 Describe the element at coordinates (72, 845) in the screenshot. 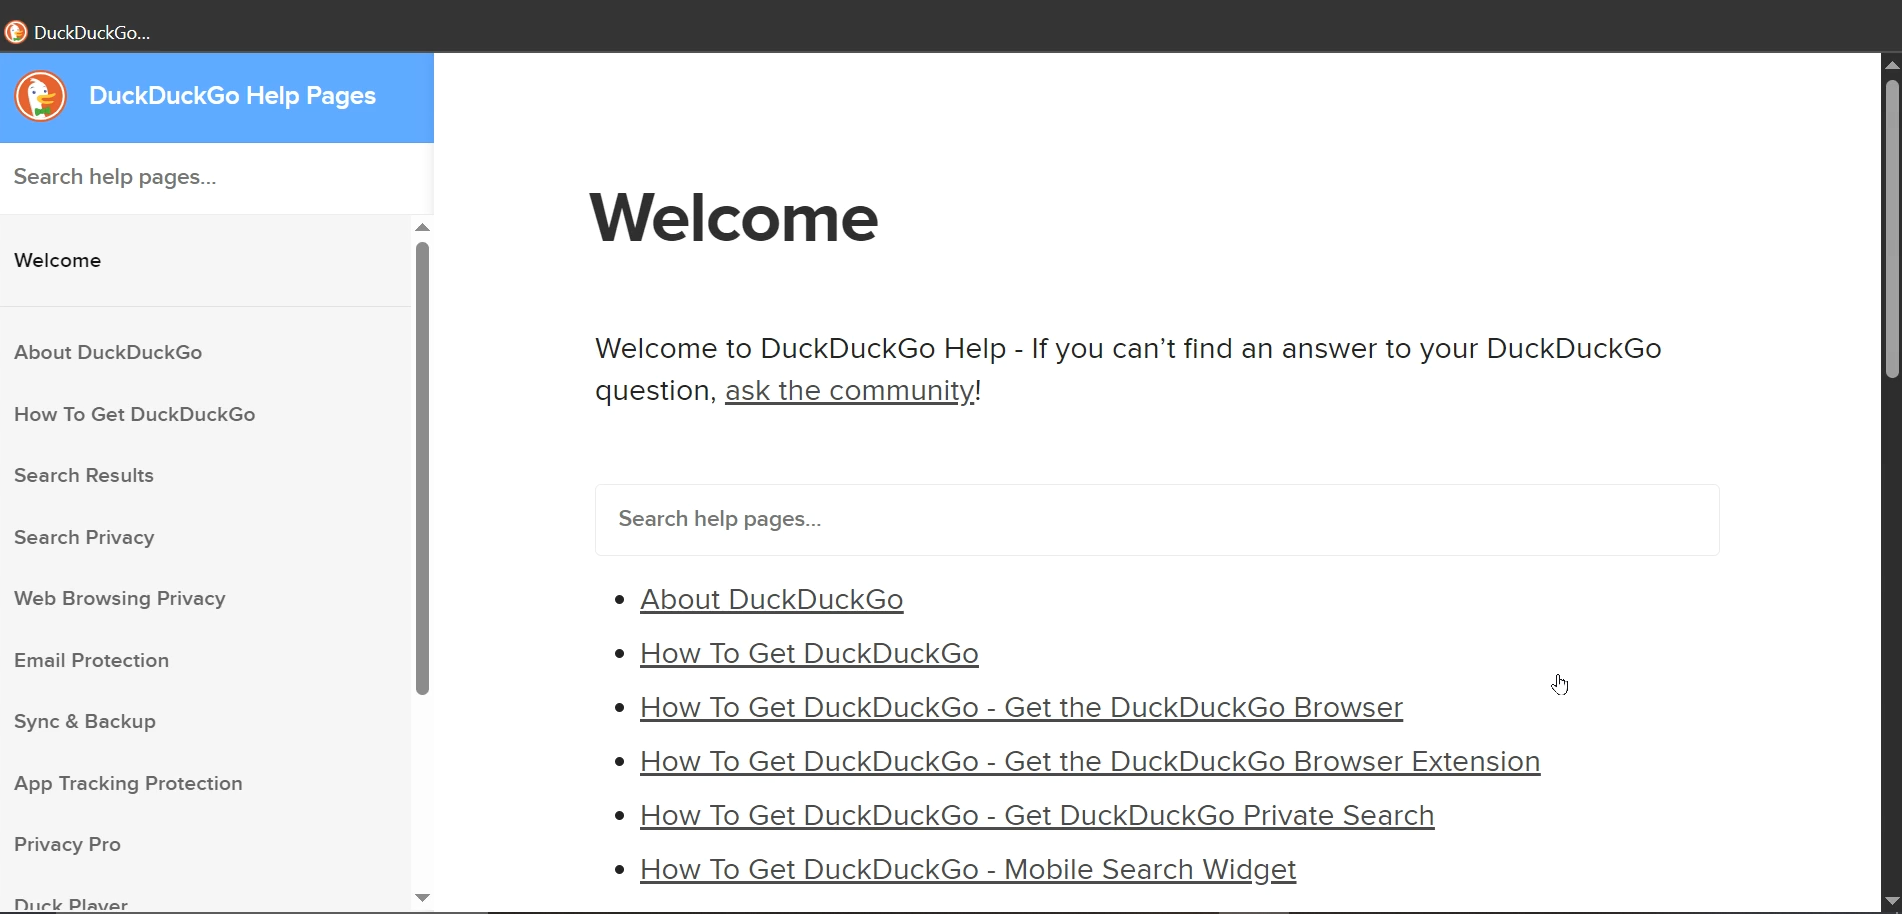

I see `Privacy Pro` at that location.